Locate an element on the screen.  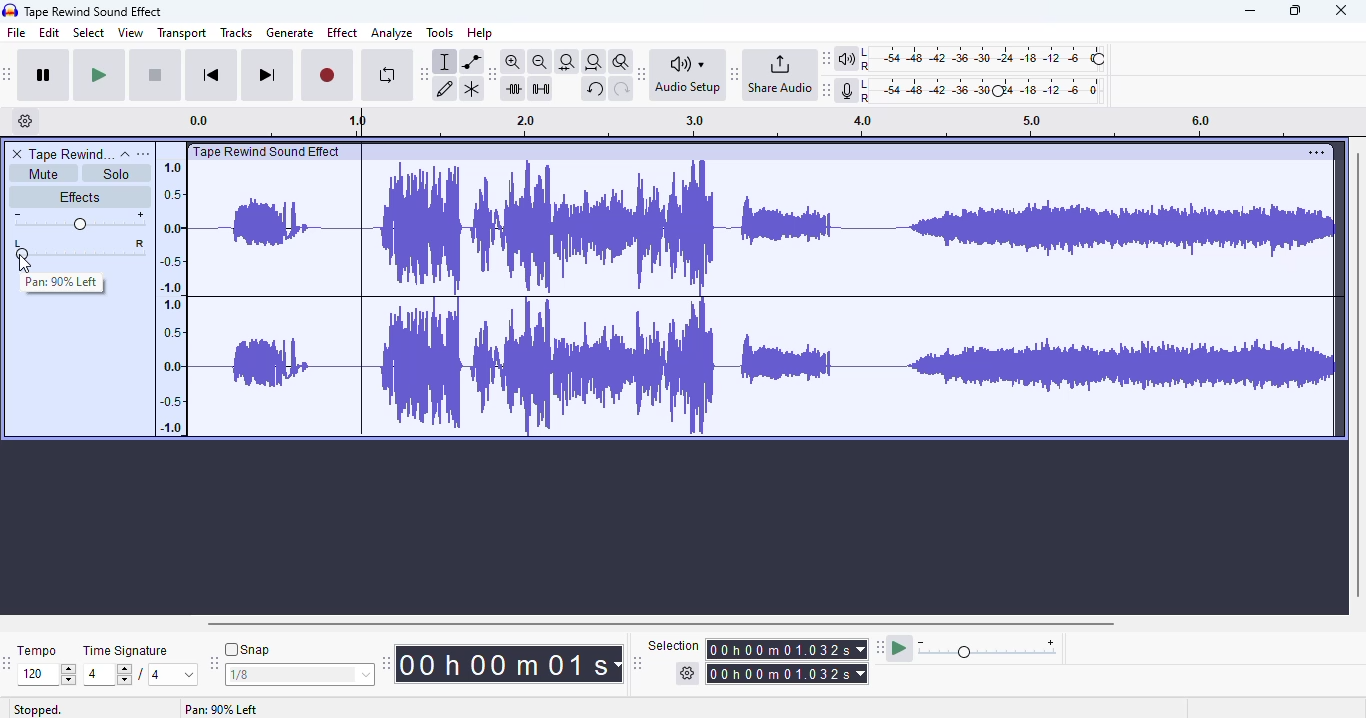
file is located at coordinates (17, 32).